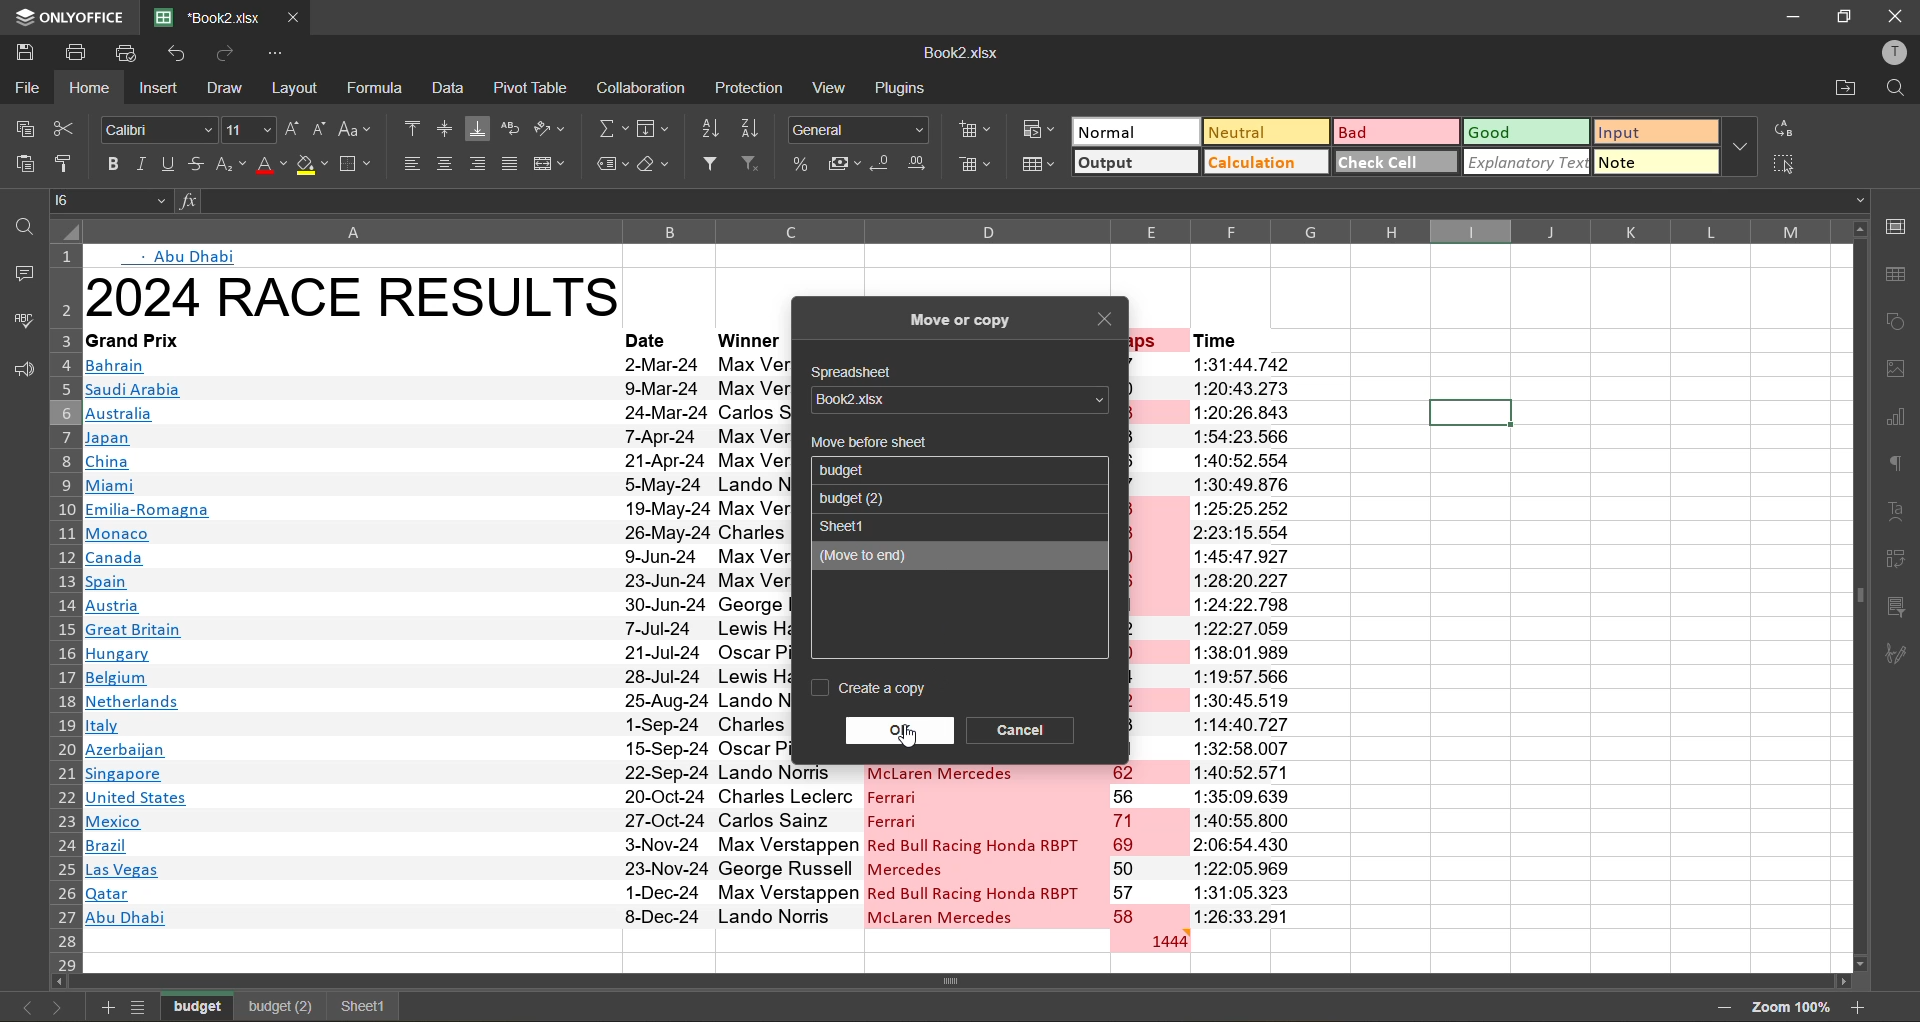 The height and width of the screenshot is (1022, 1920). I want to click on date, so click(665, 637).